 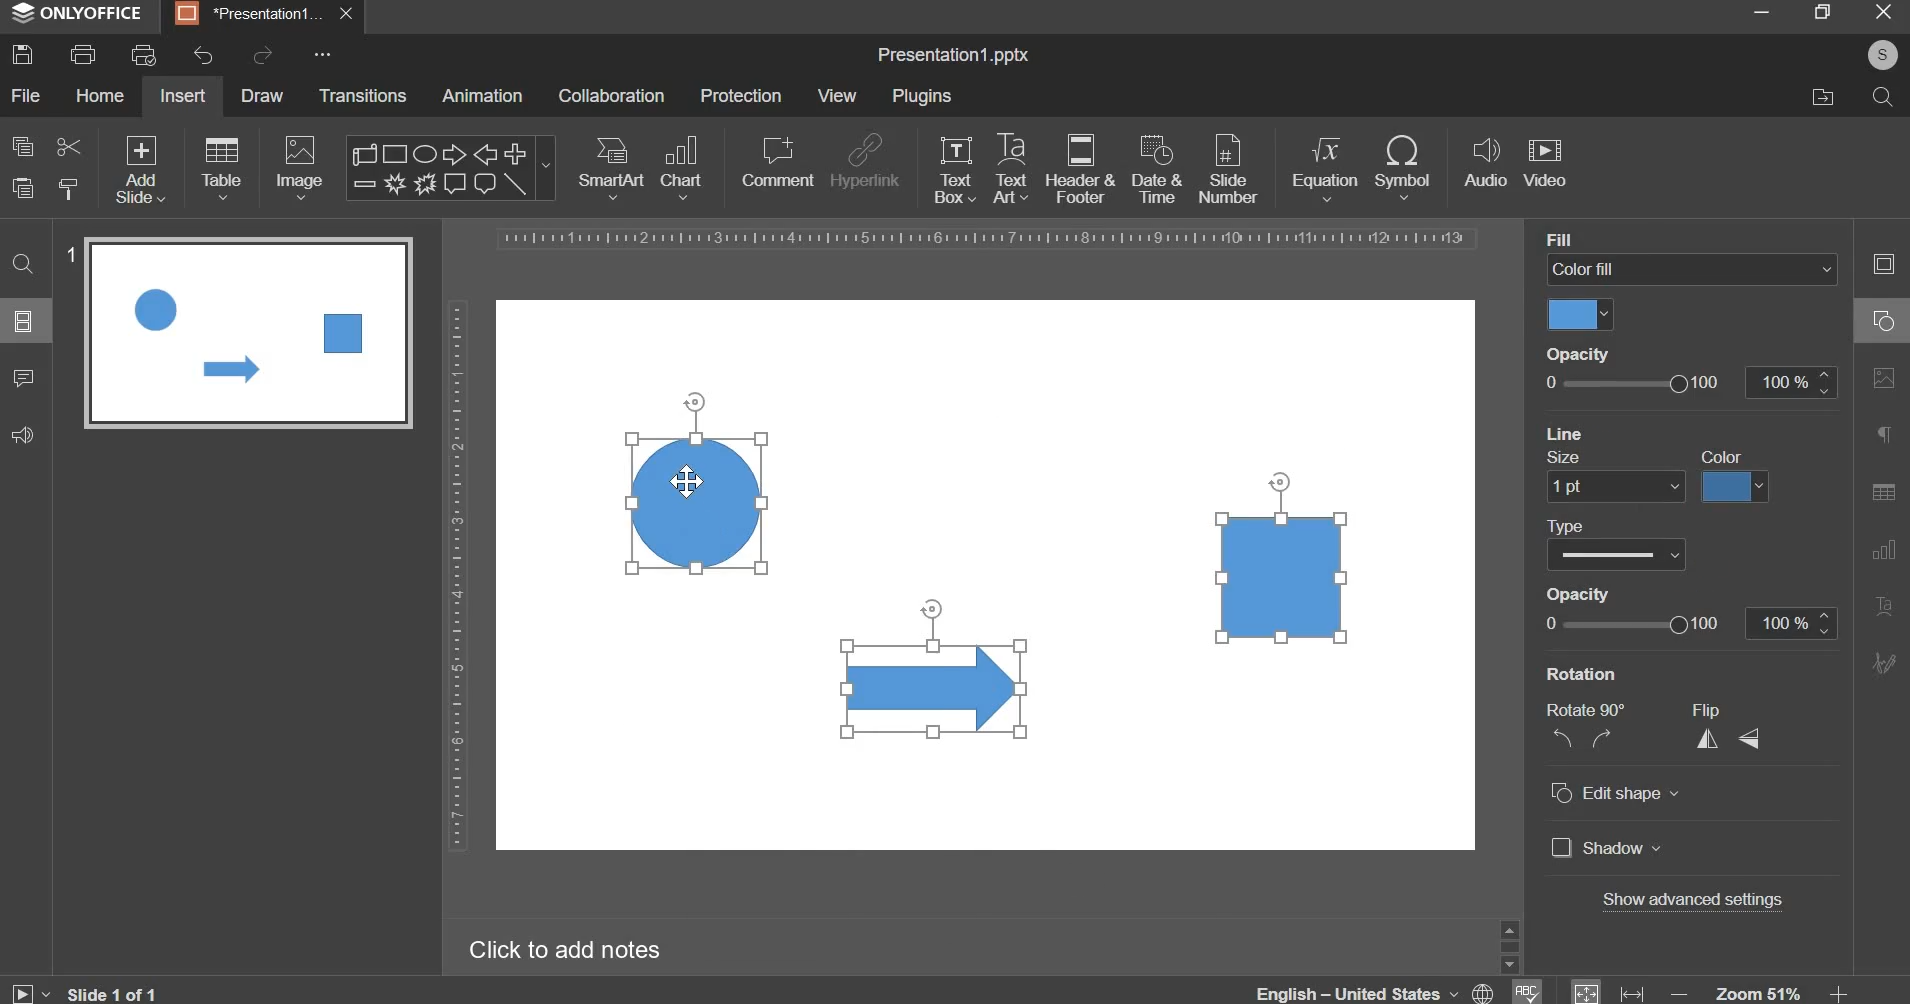 I want to click on color fill, so click(x=1581, y=315).